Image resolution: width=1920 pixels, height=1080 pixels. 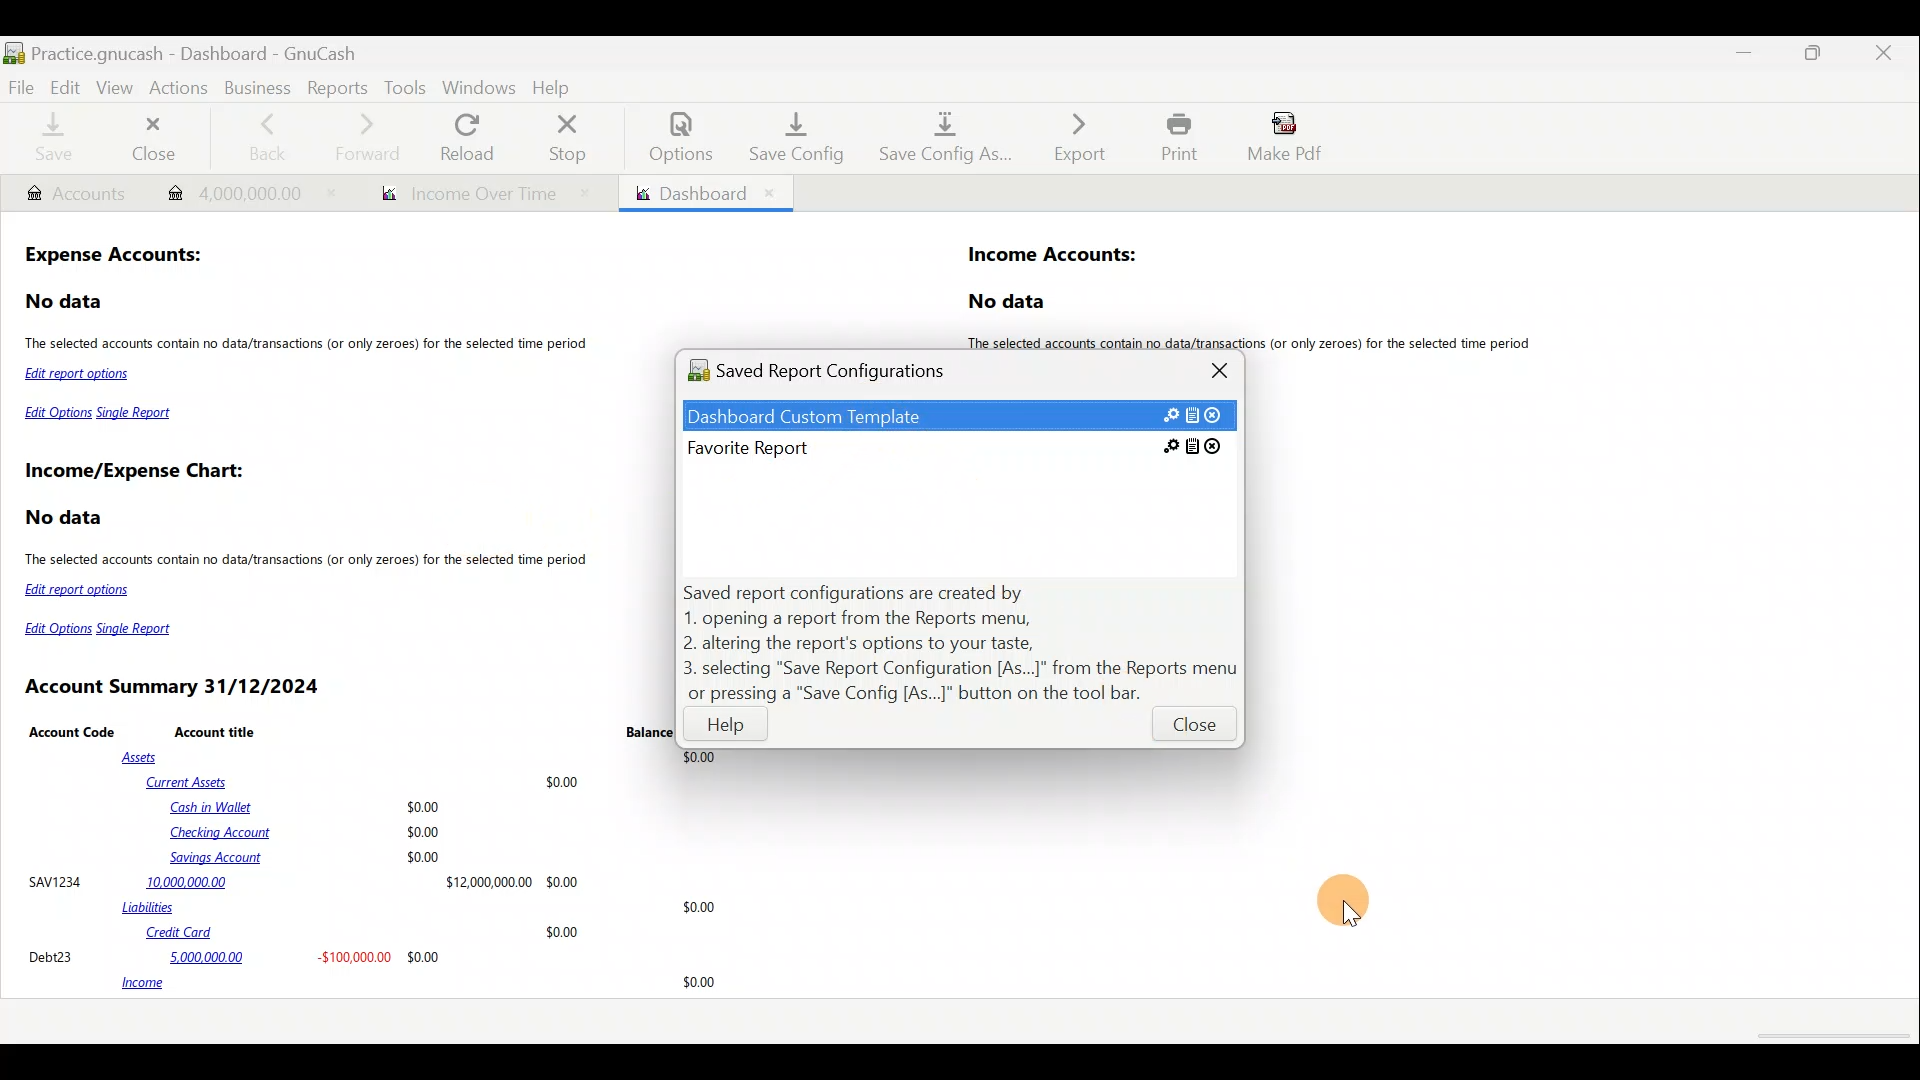 I want to click on Business, so click(x=257, y=86).